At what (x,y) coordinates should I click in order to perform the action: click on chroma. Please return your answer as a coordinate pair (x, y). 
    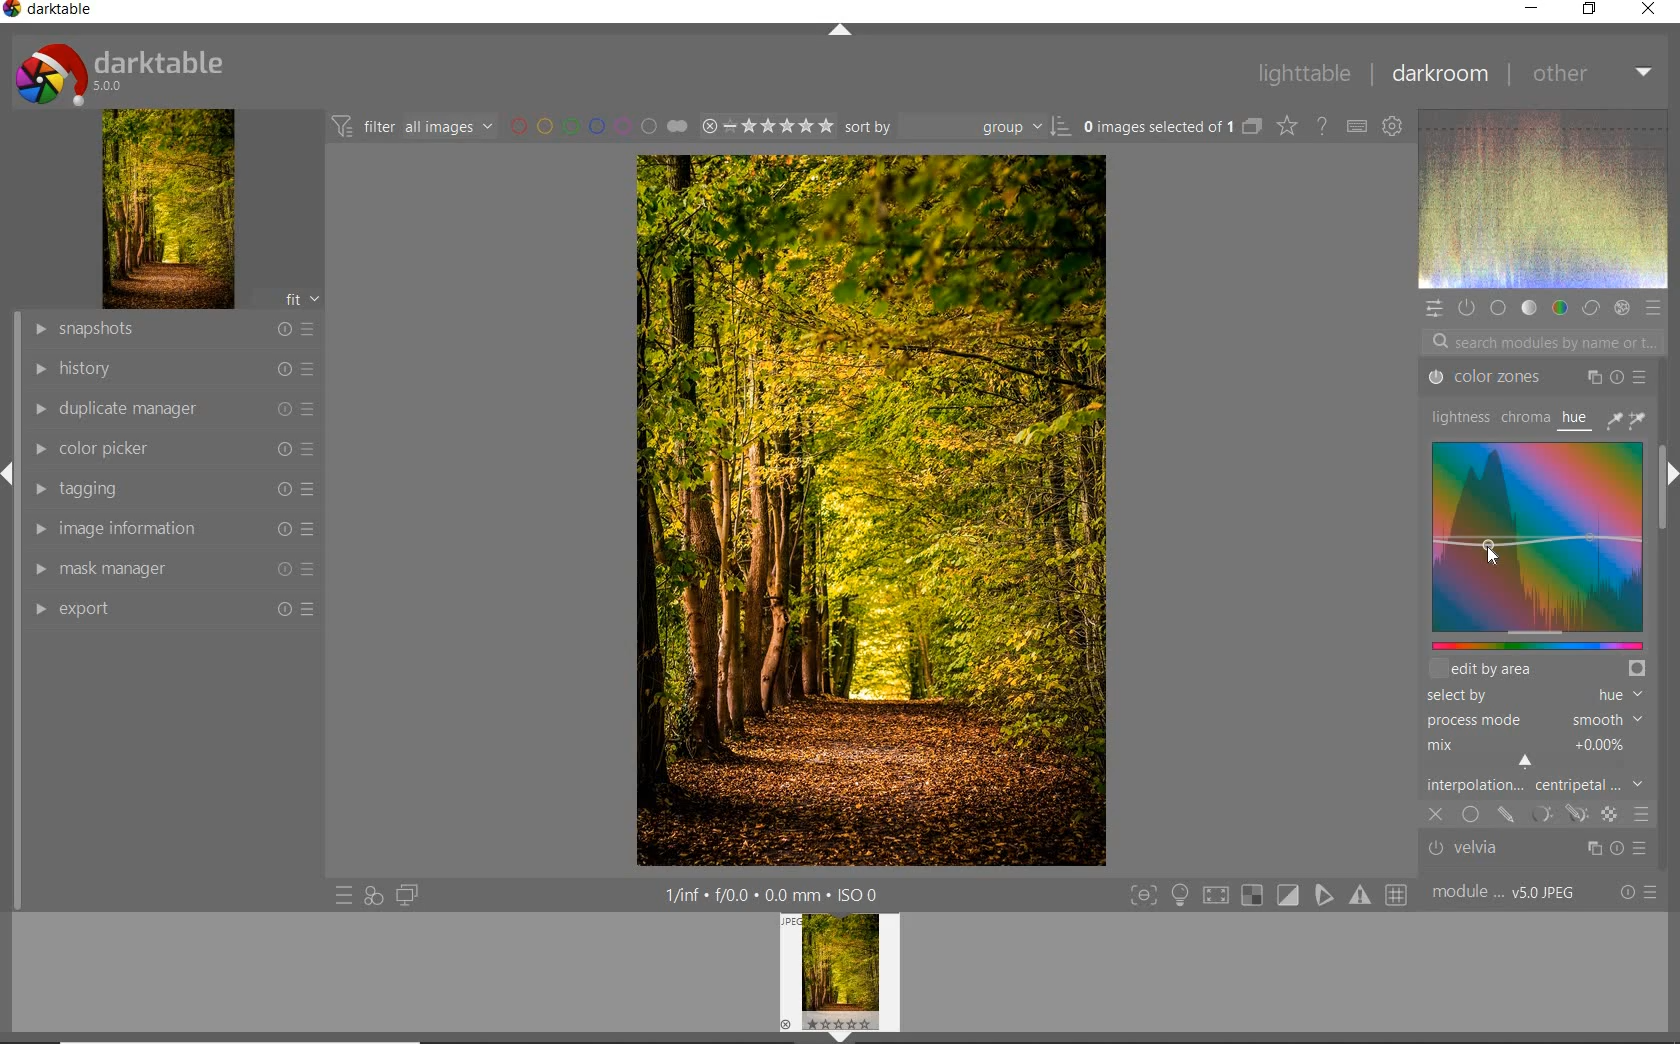
    Looking at the image, I should click on (1523, 418).